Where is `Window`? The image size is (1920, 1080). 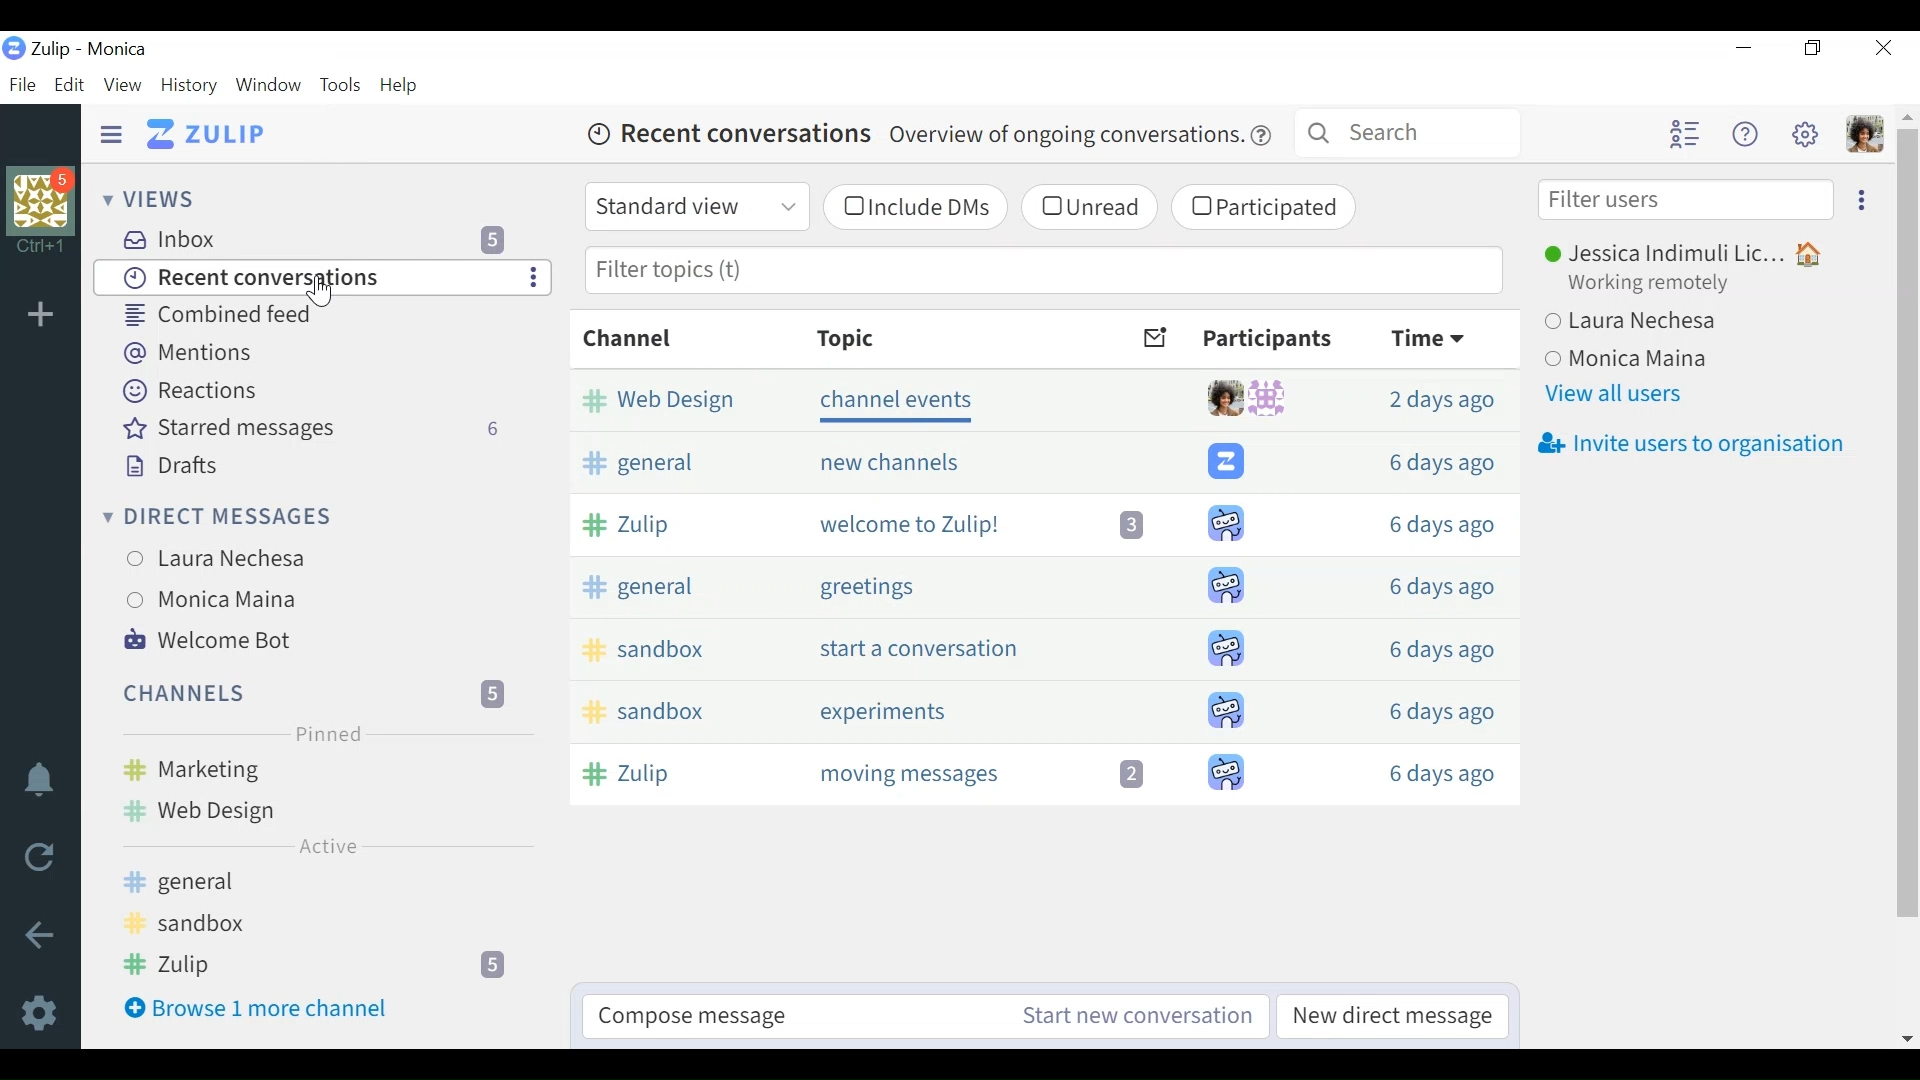 Window is located at coordinates (271, 86).